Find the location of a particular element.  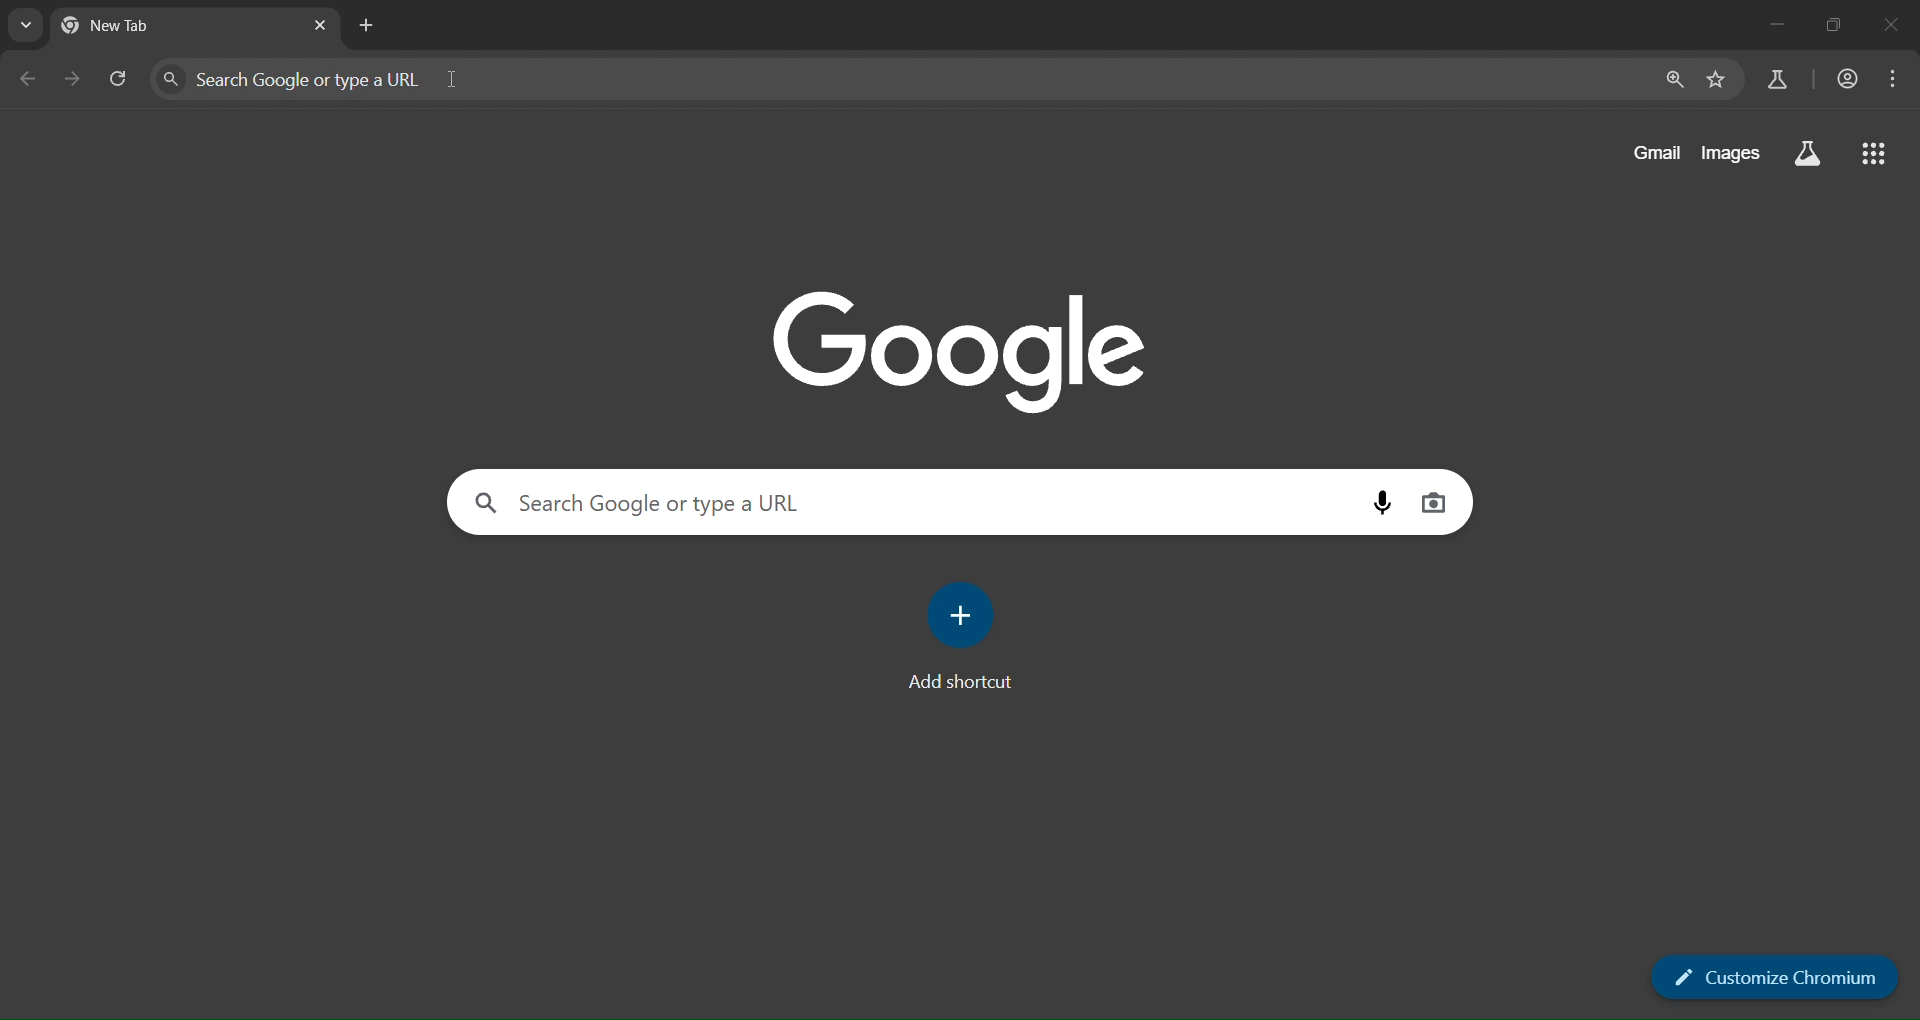

minimize is located at coordinates (1772, 24).